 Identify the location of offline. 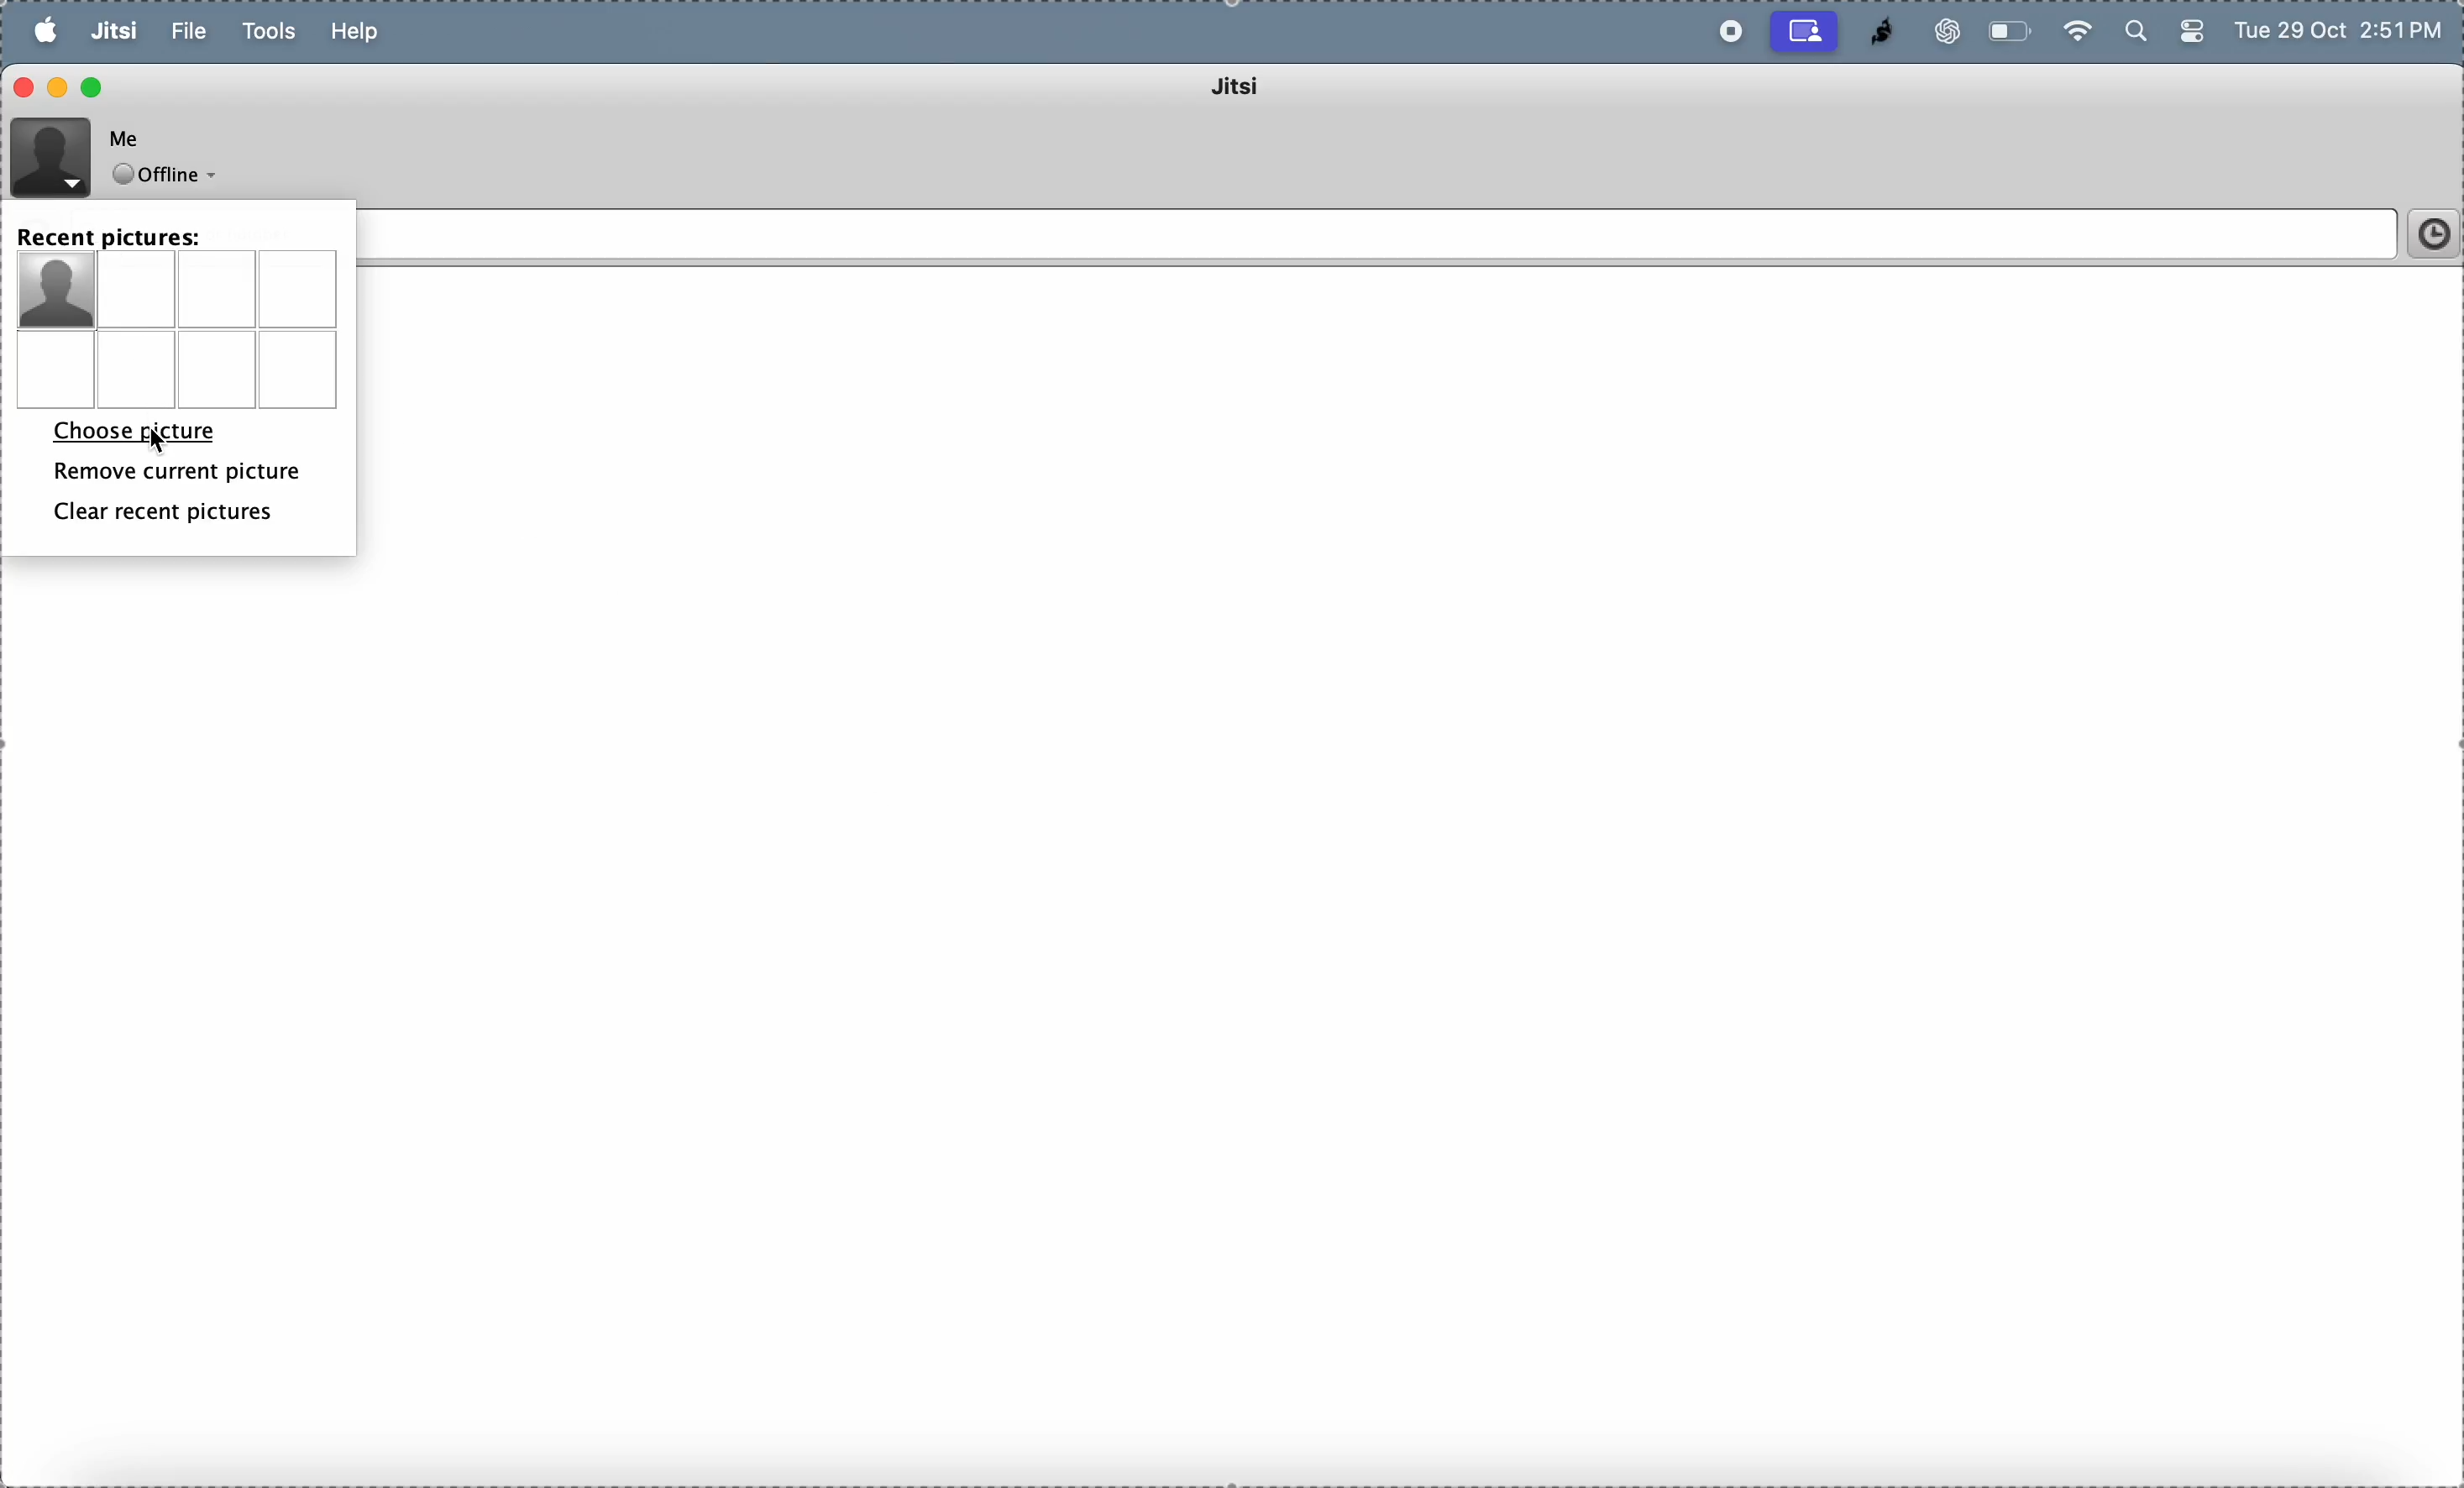
(170, 176).